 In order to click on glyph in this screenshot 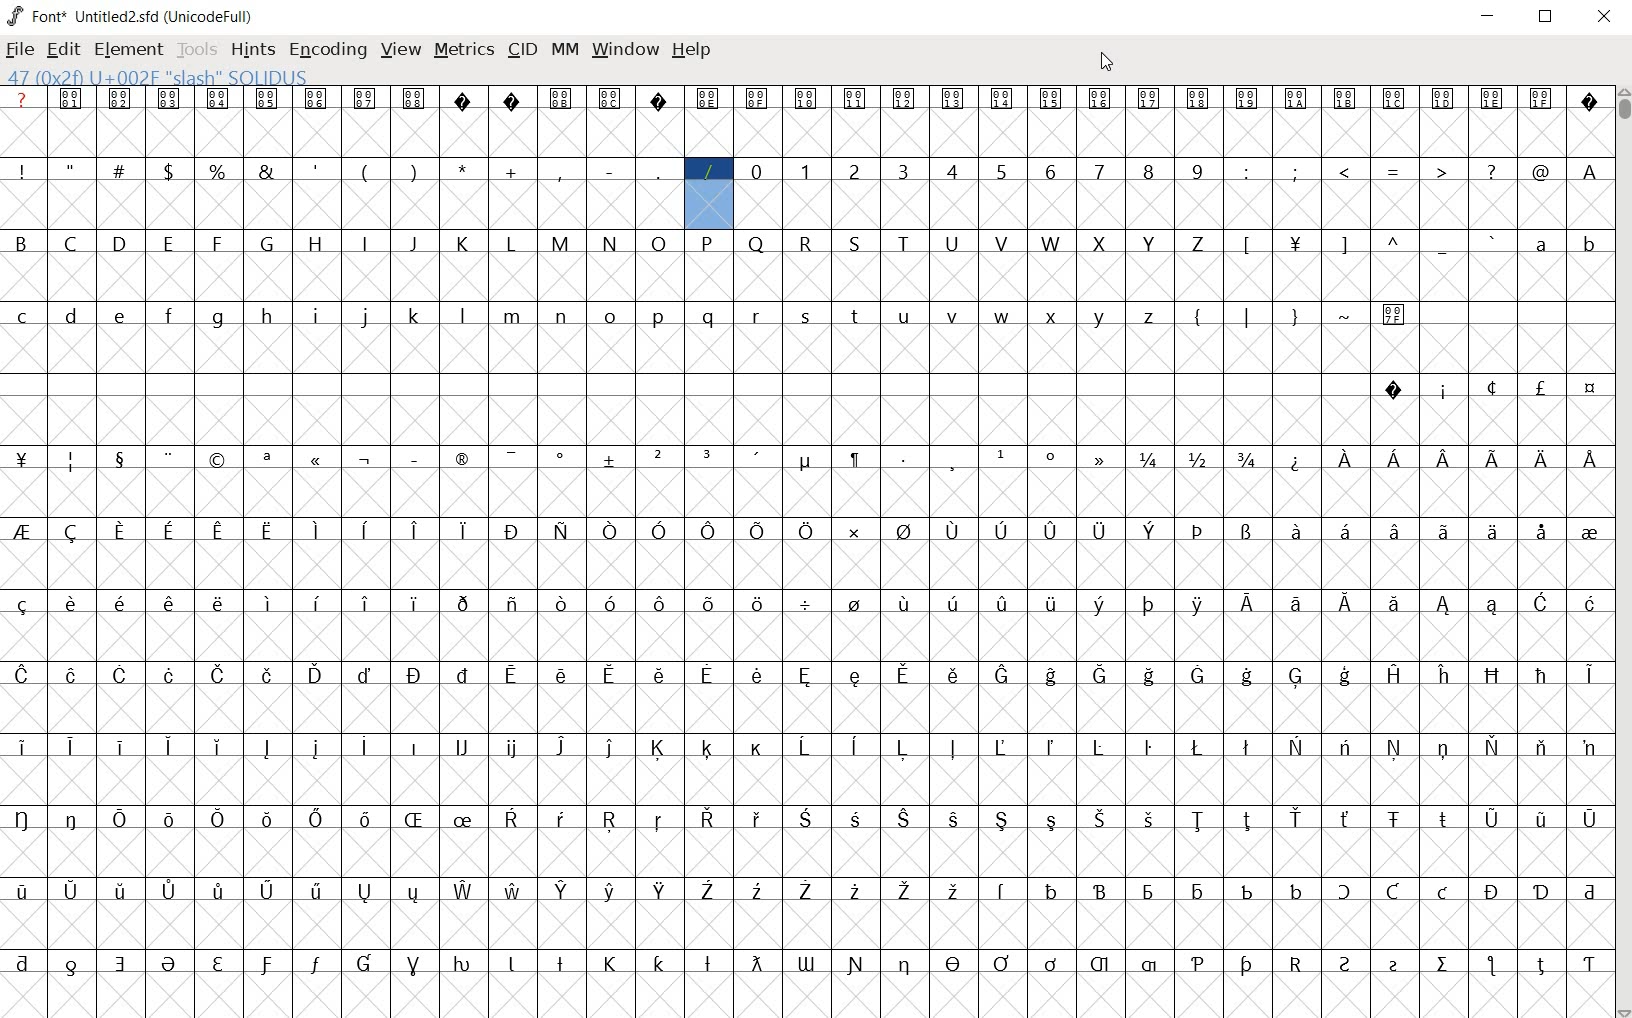, I will do `click(1394, 747)`.